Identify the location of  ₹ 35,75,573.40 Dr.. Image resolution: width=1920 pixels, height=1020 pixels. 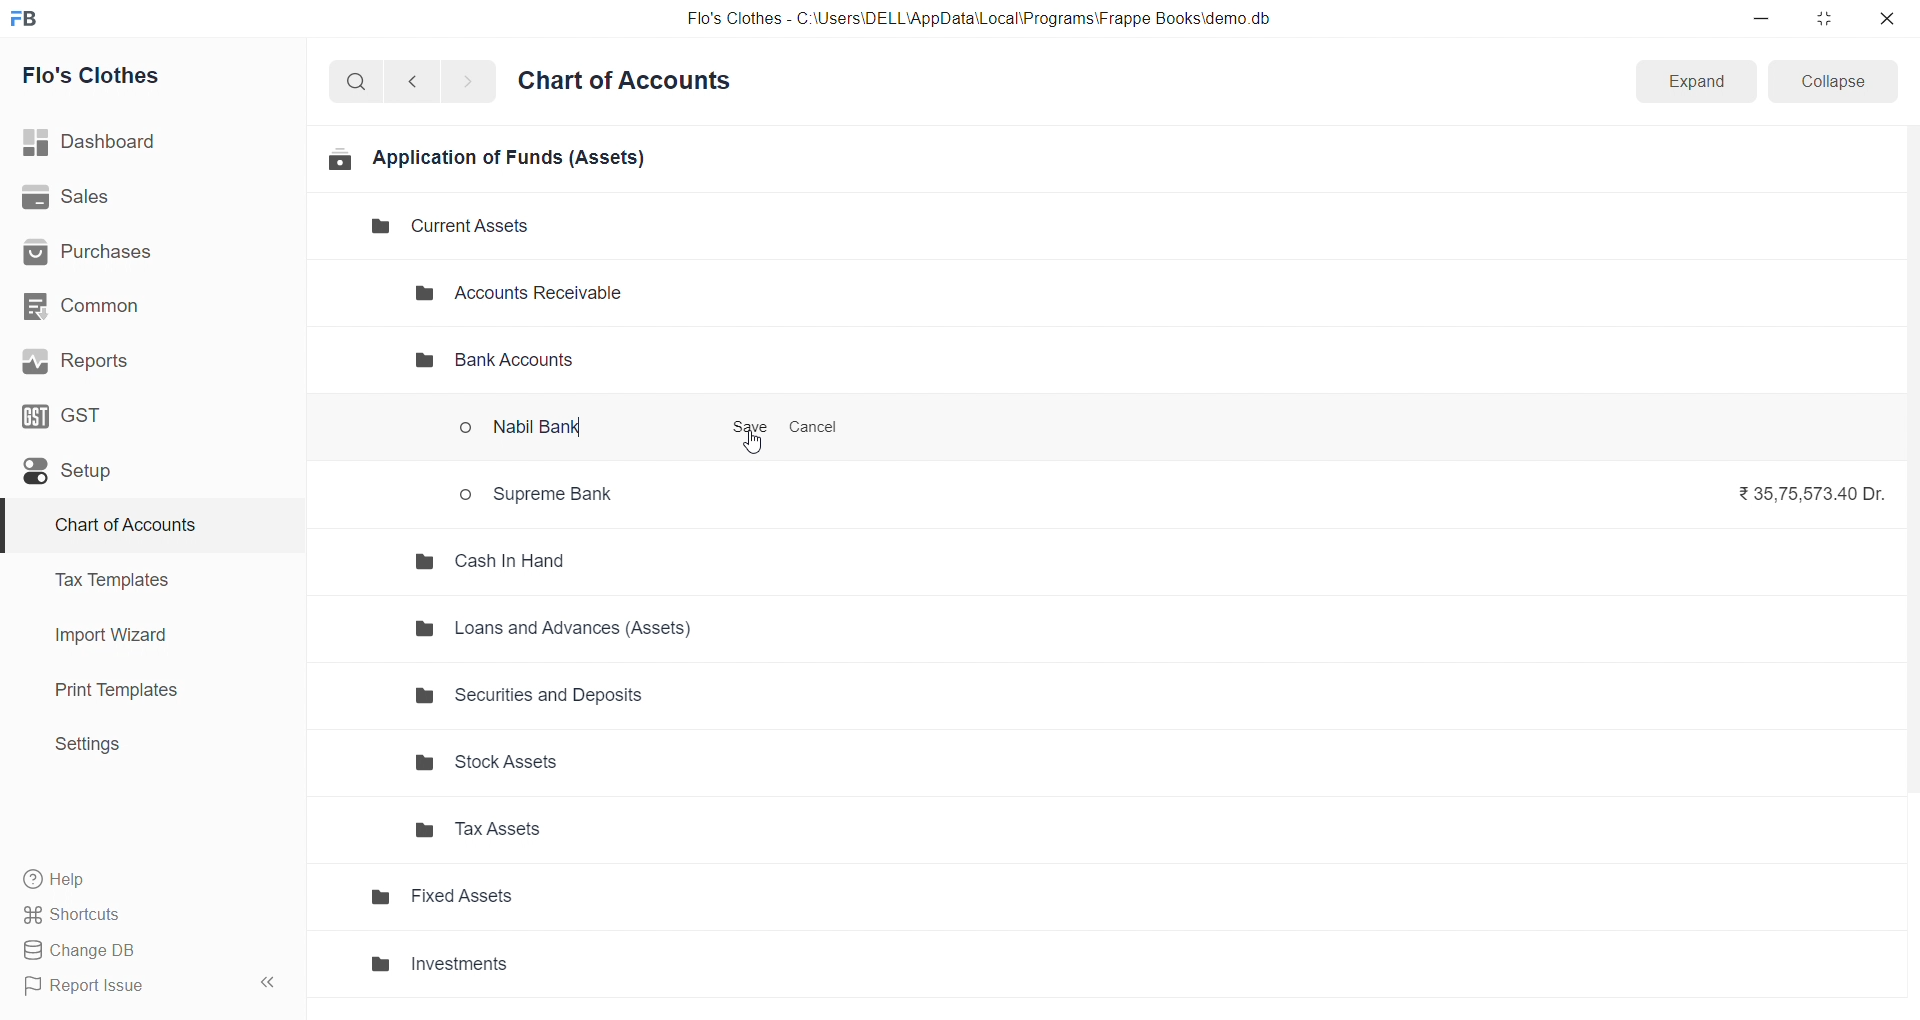
(1805, 492).